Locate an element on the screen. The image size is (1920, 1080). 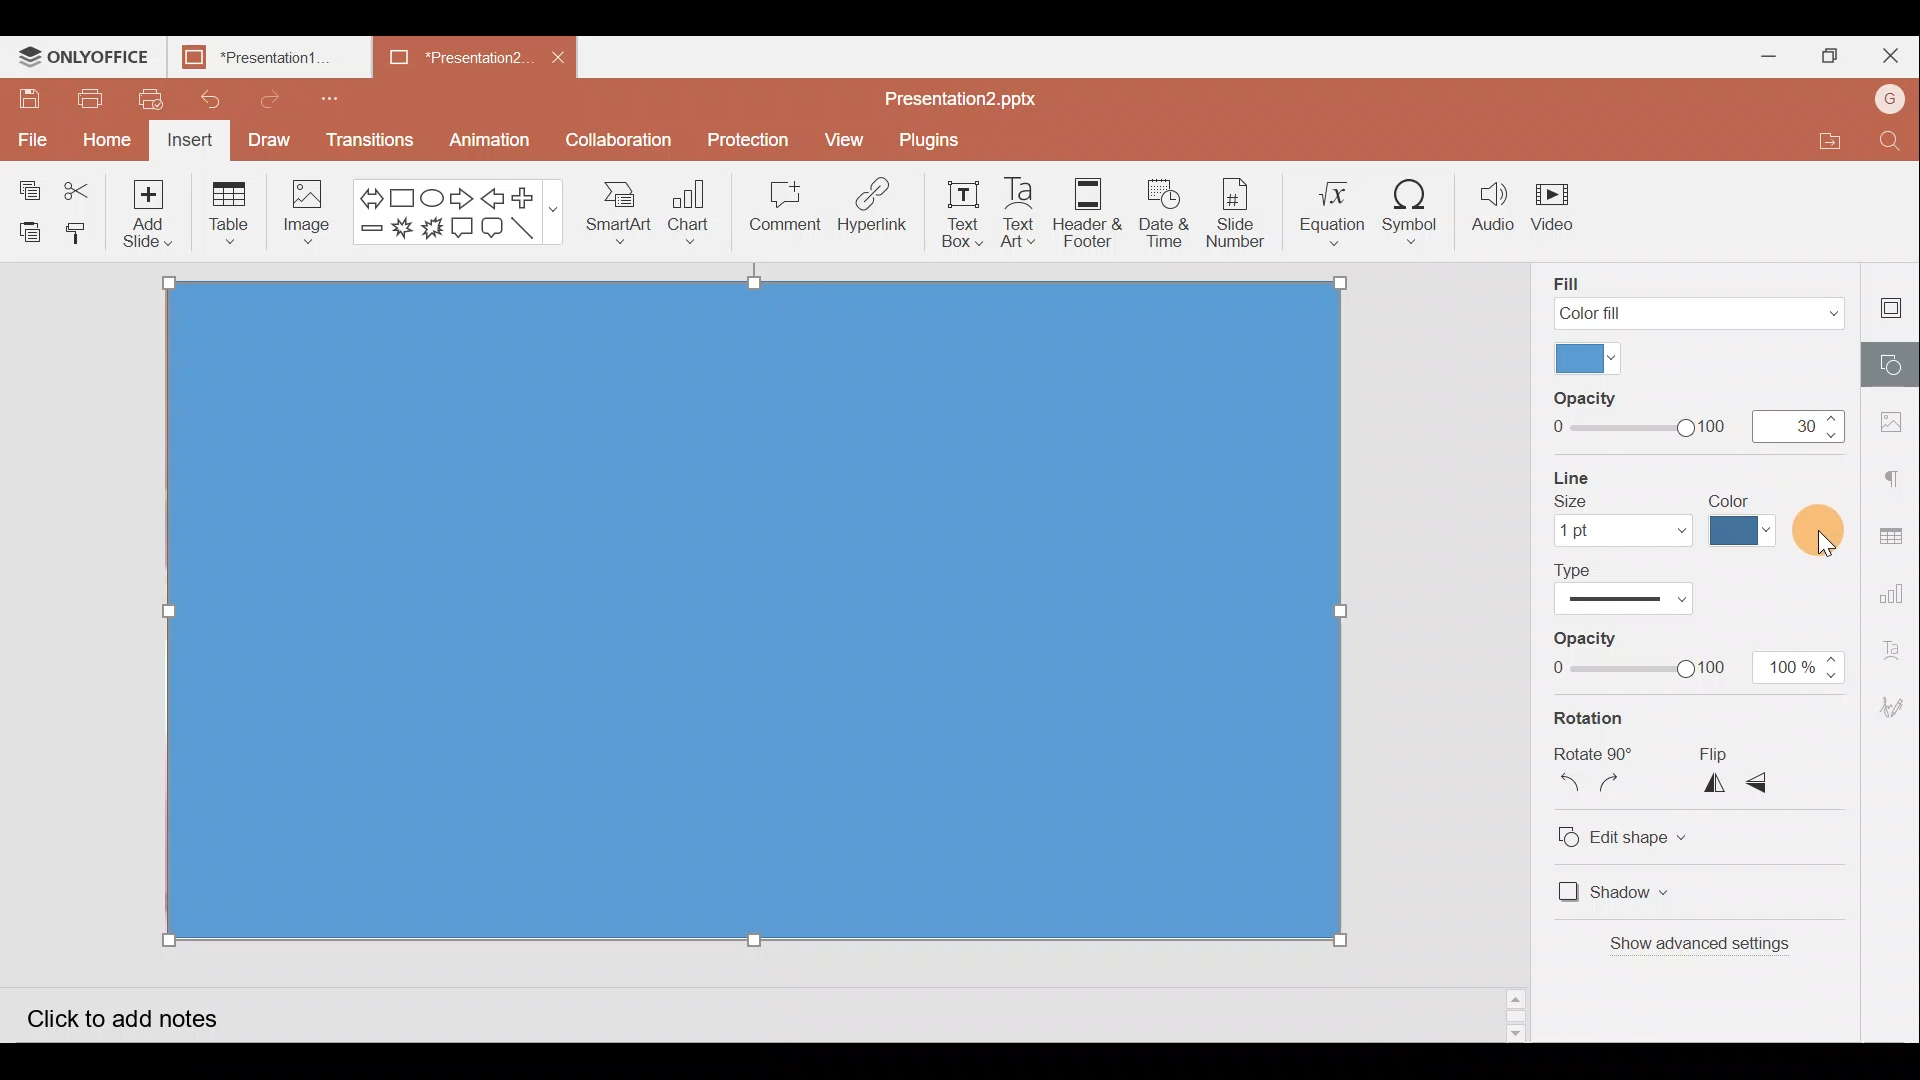
Draw is located at coordinates (270, 142).